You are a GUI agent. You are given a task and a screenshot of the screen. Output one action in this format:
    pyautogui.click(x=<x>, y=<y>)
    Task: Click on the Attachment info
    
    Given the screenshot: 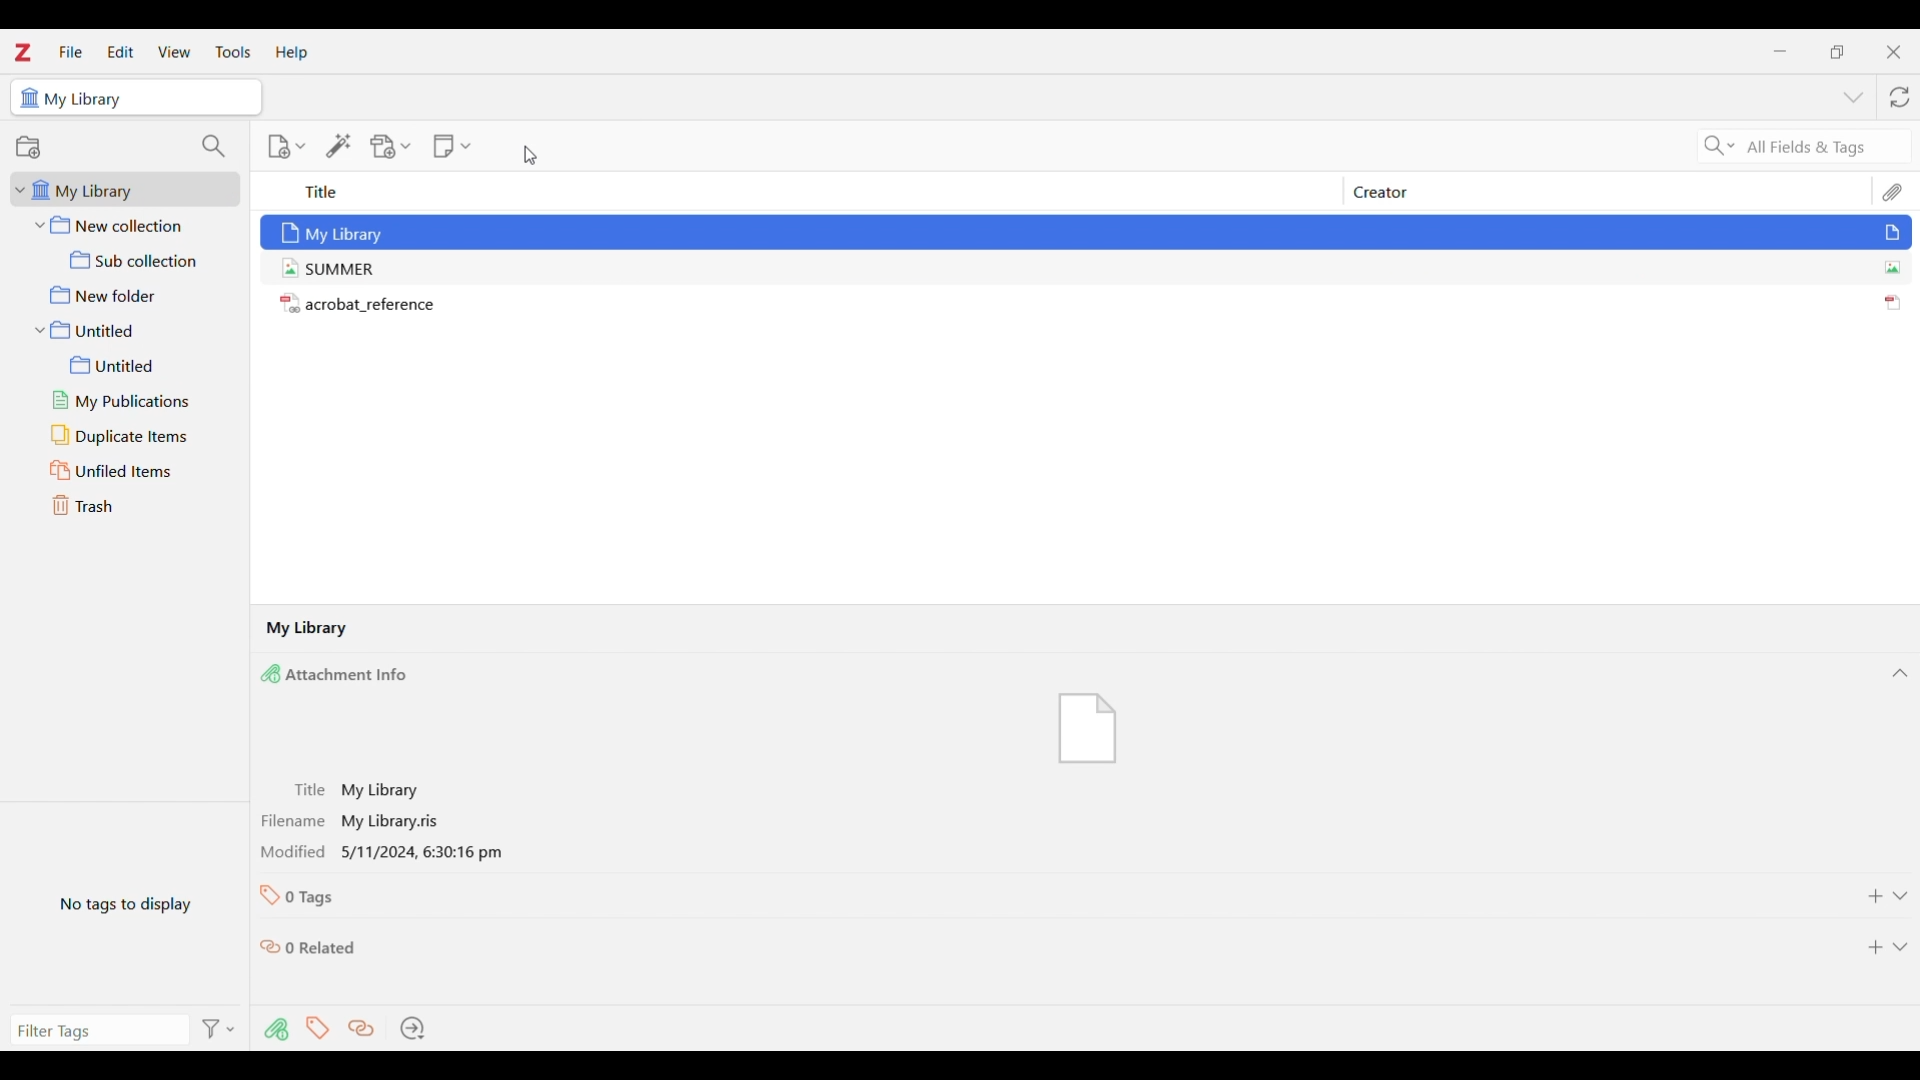 What is the action you would take?
    pyautogui.click(x=351, y=674)
    